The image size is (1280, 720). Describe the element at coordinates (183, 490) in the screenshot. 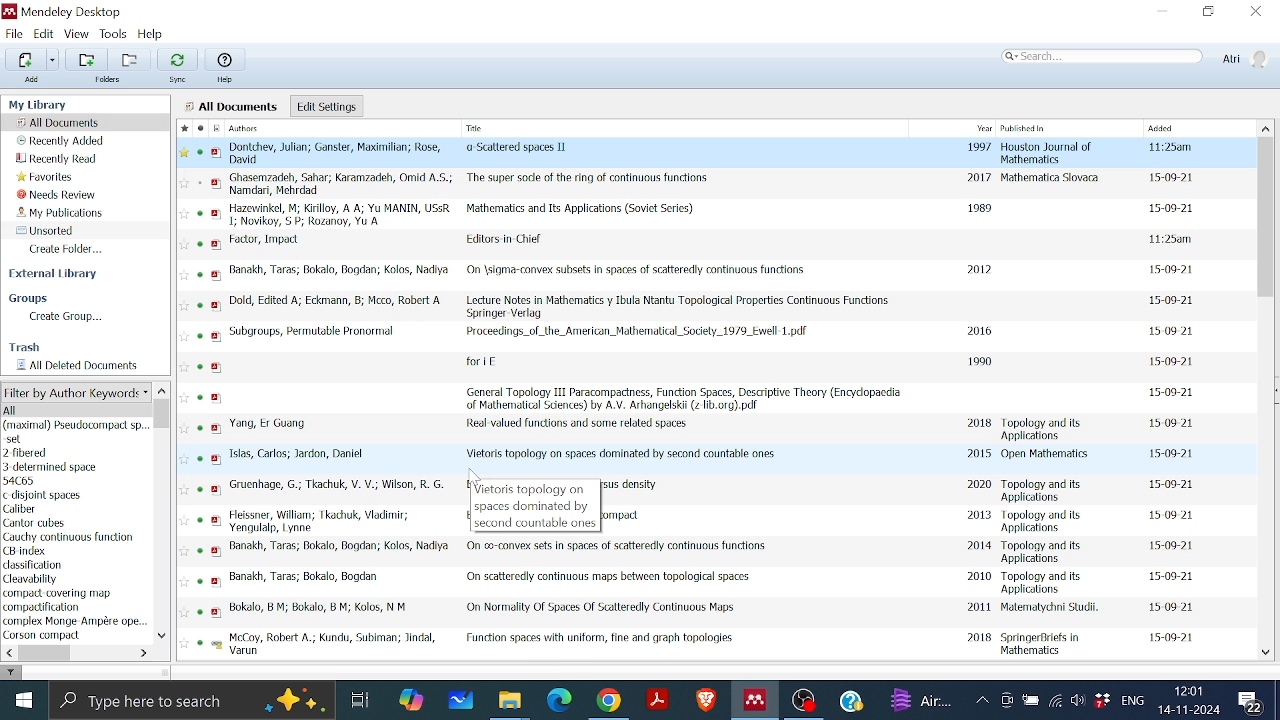

I see `Favourite` at that location.